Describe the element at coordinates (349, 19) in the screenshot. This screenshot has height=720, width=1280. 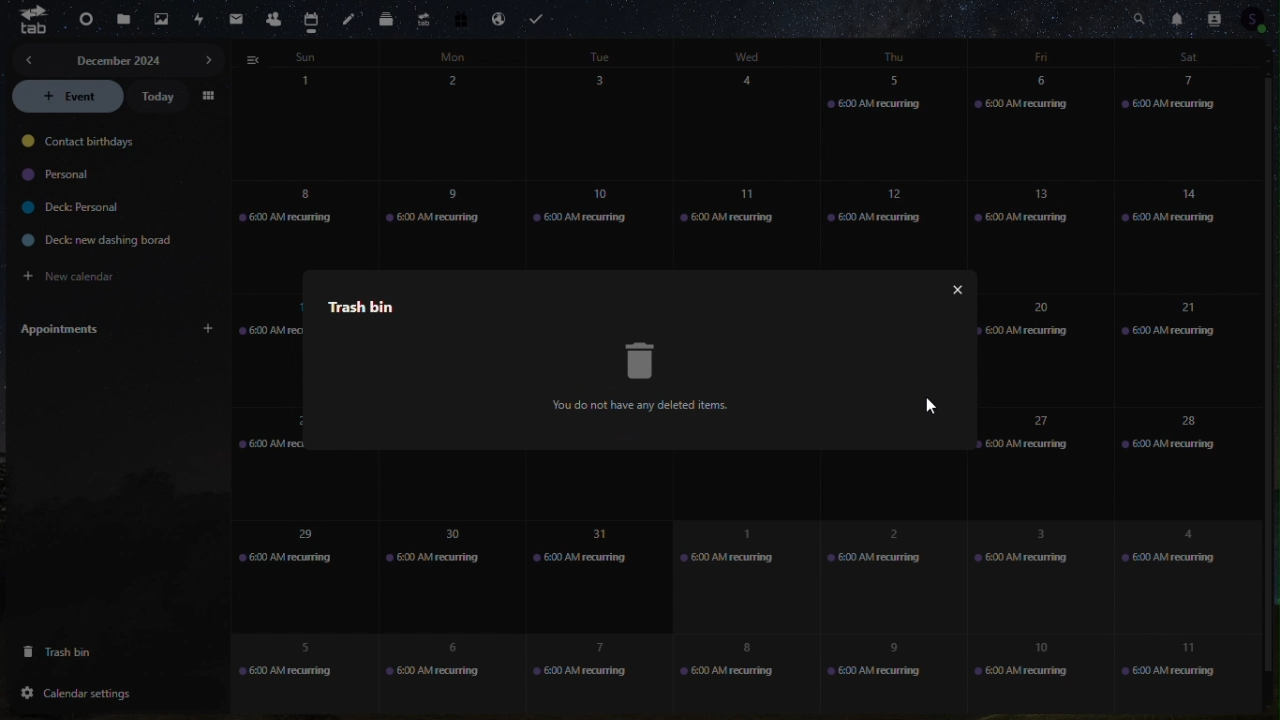
I see `notes` at that location.